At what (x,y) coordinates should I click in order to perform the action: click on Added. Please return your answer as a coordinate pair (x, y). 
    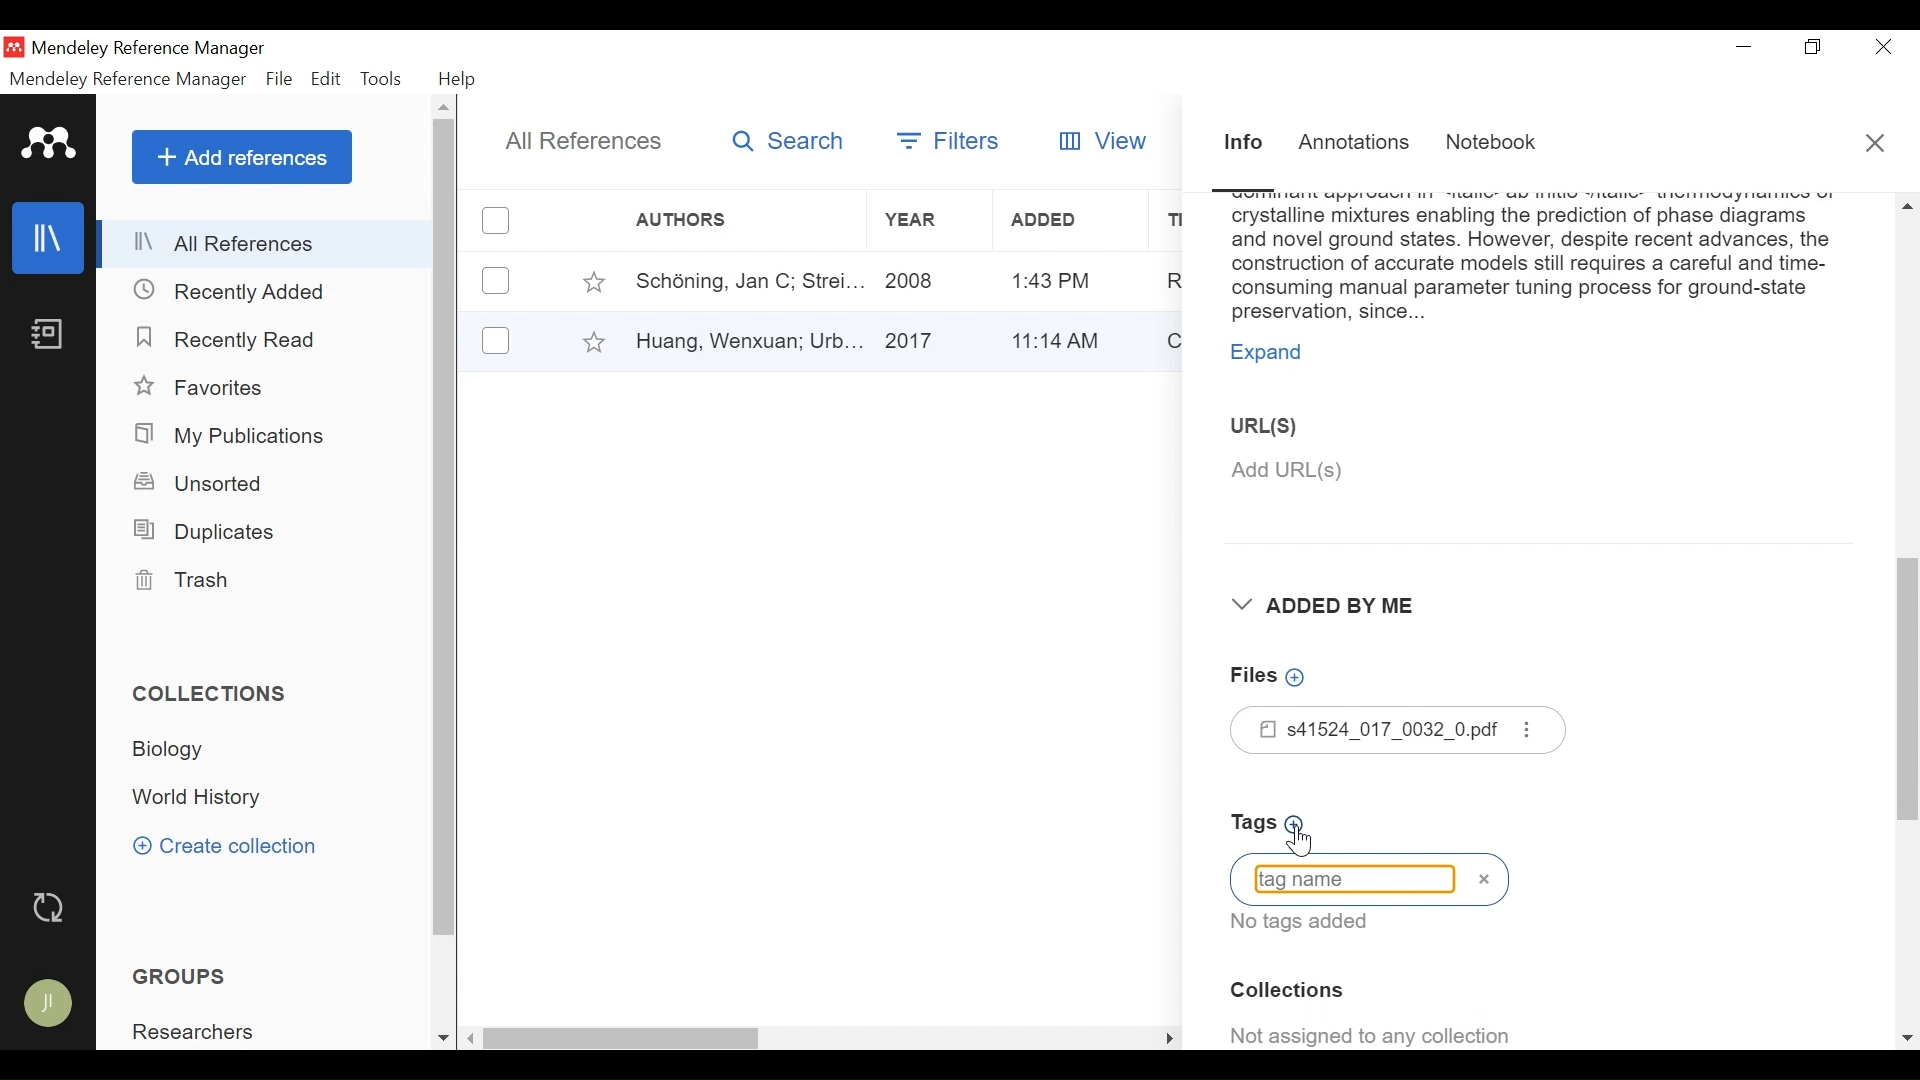
    Looking at the image, I should click on (1065, 280).